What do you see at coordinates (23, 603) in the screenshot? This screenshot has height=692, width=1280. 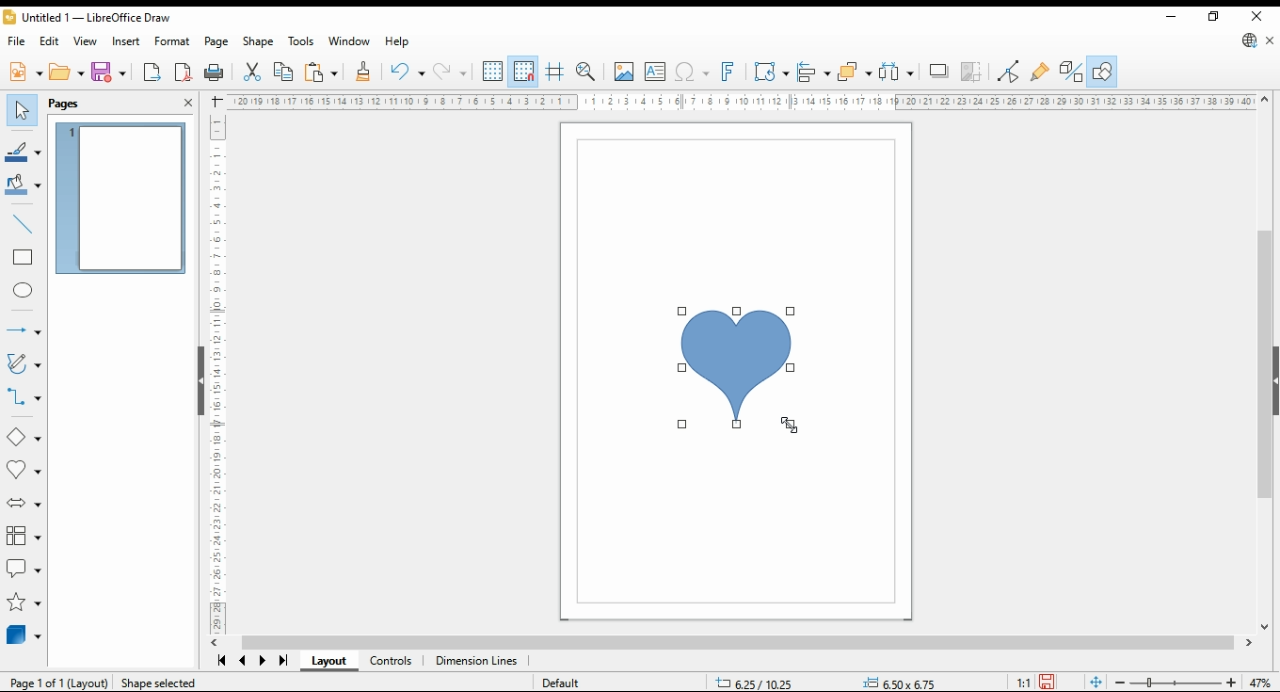 I see `stars and banners` at bounding box center [23, 603].